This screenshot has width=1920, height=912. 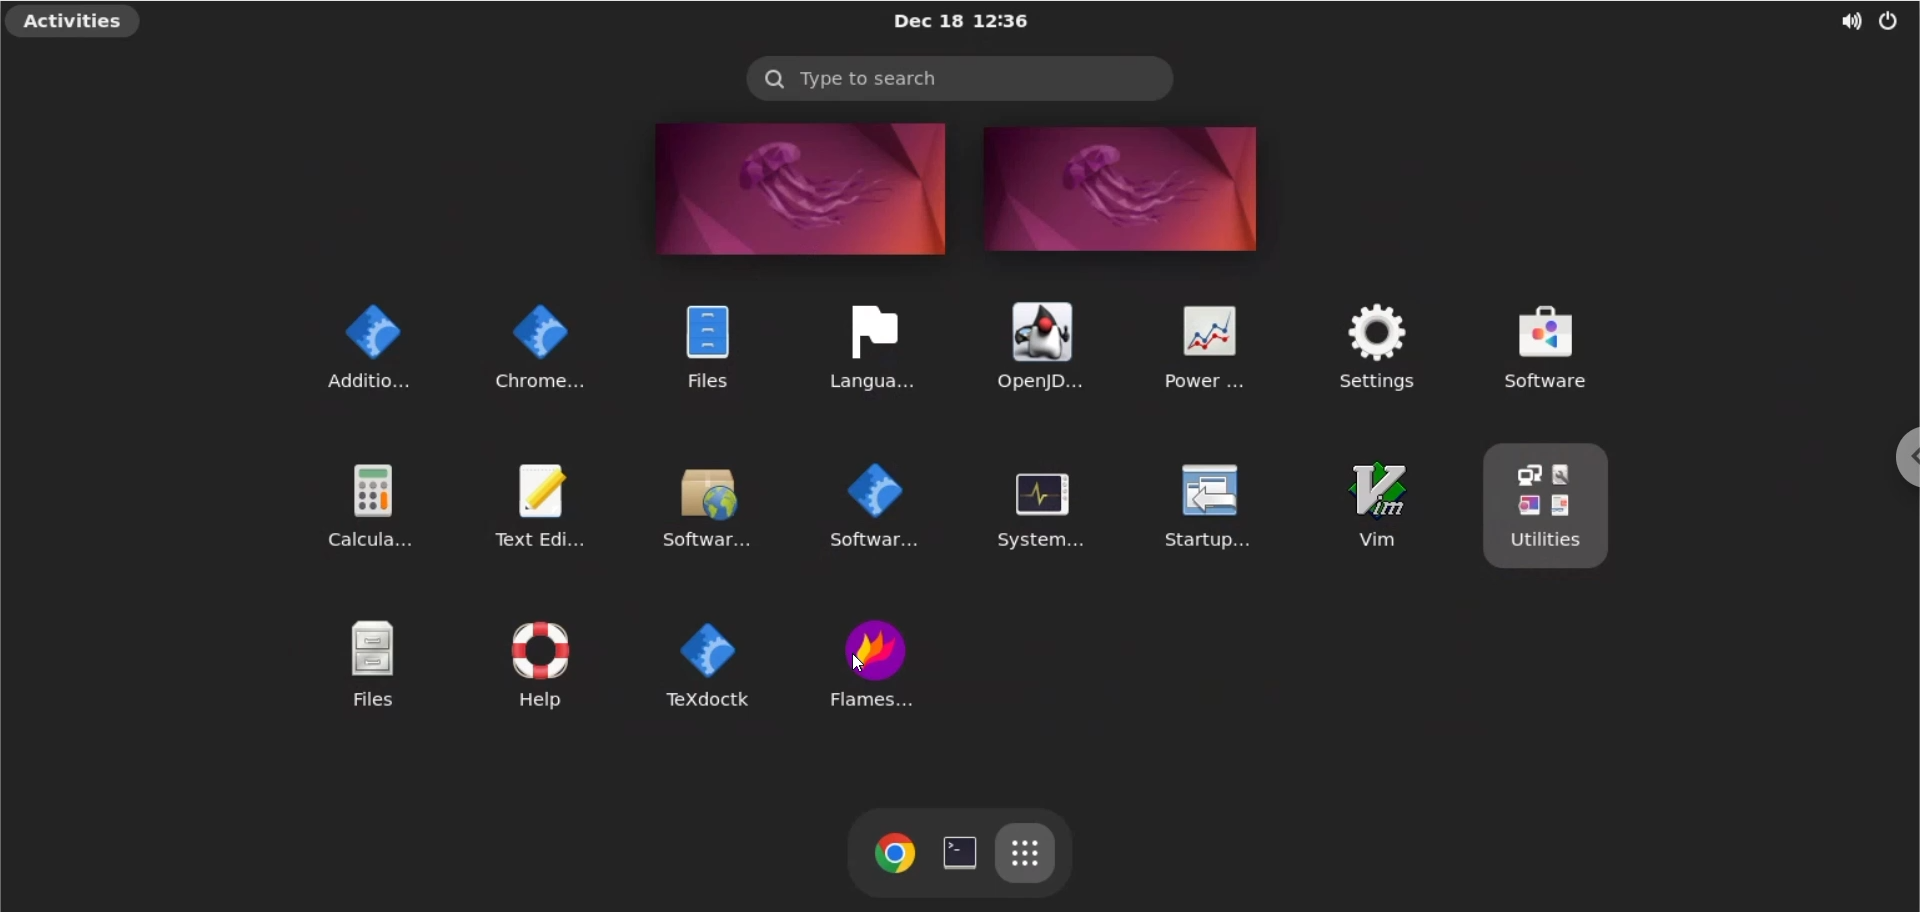 What do you see at coordinates (359, 664) in the screenshot?
I see `files` at bounding box center [359, 664].